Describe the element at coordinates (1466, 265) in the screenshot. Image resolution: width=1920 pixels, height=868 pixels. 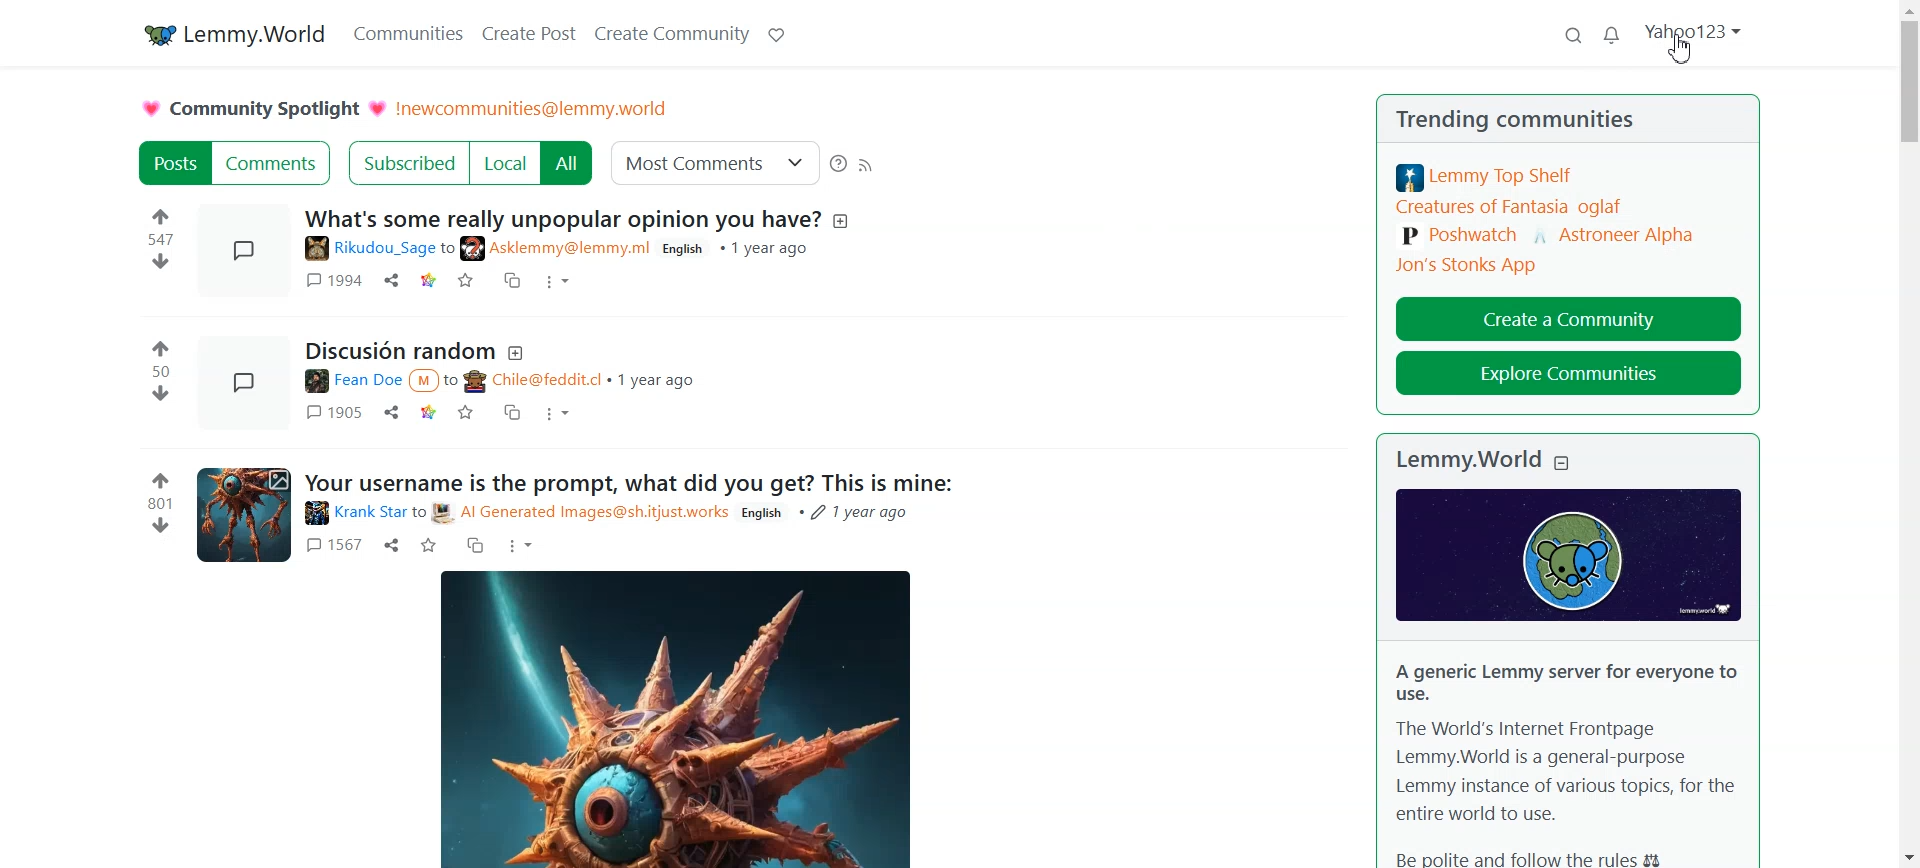
I see `jon's stonks app` at that location.